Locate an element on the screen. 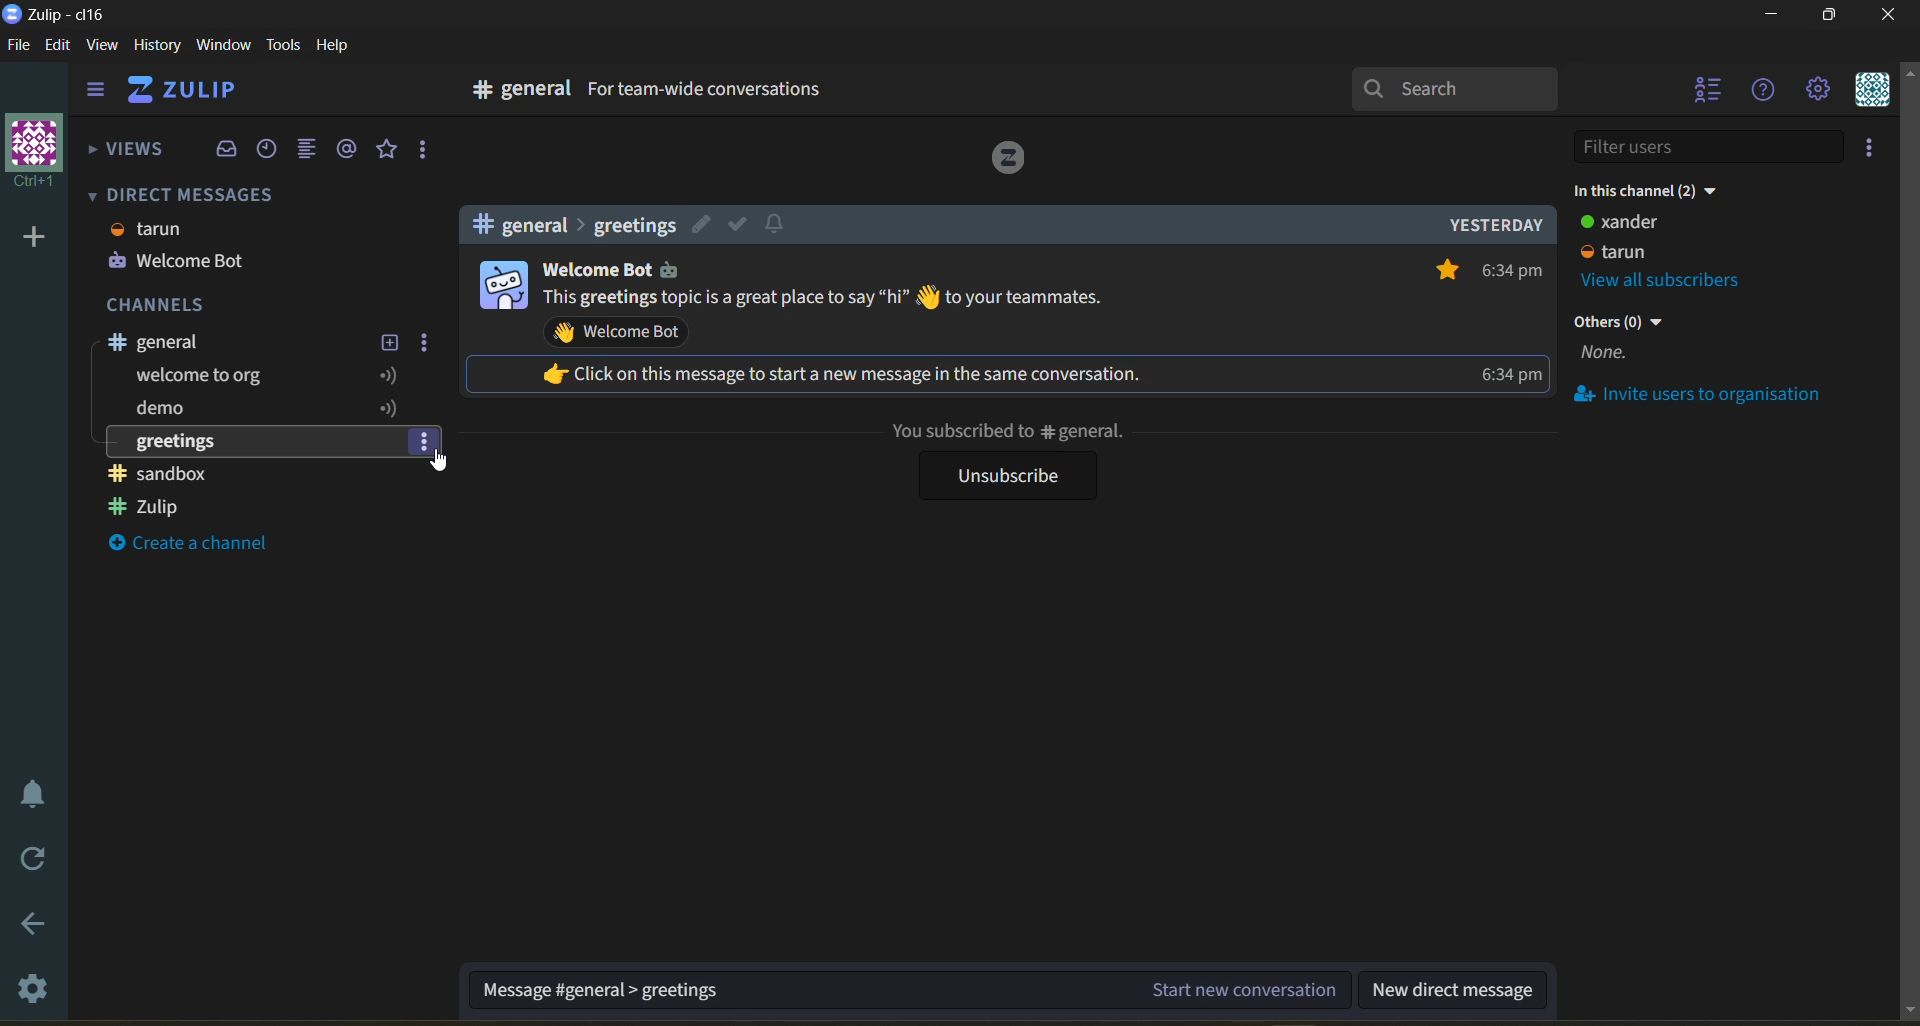  user profile is located at coordinates (502, 285).